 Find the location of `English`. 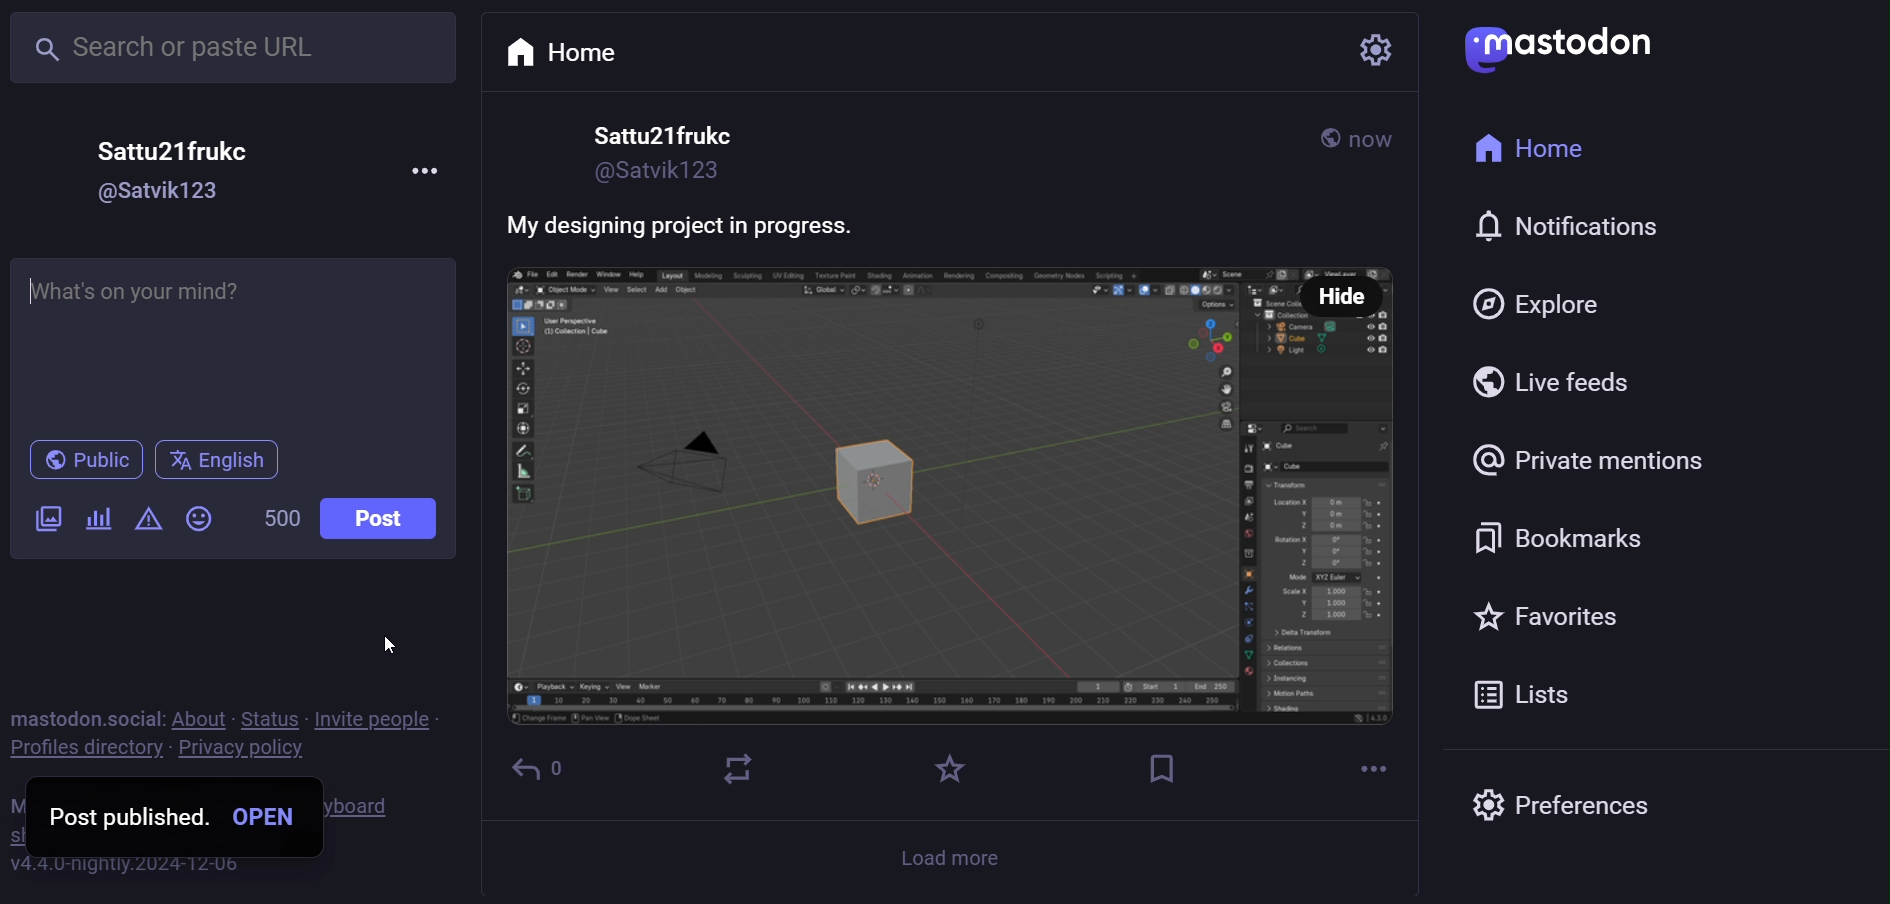

English is located at coordinates (222, 463).